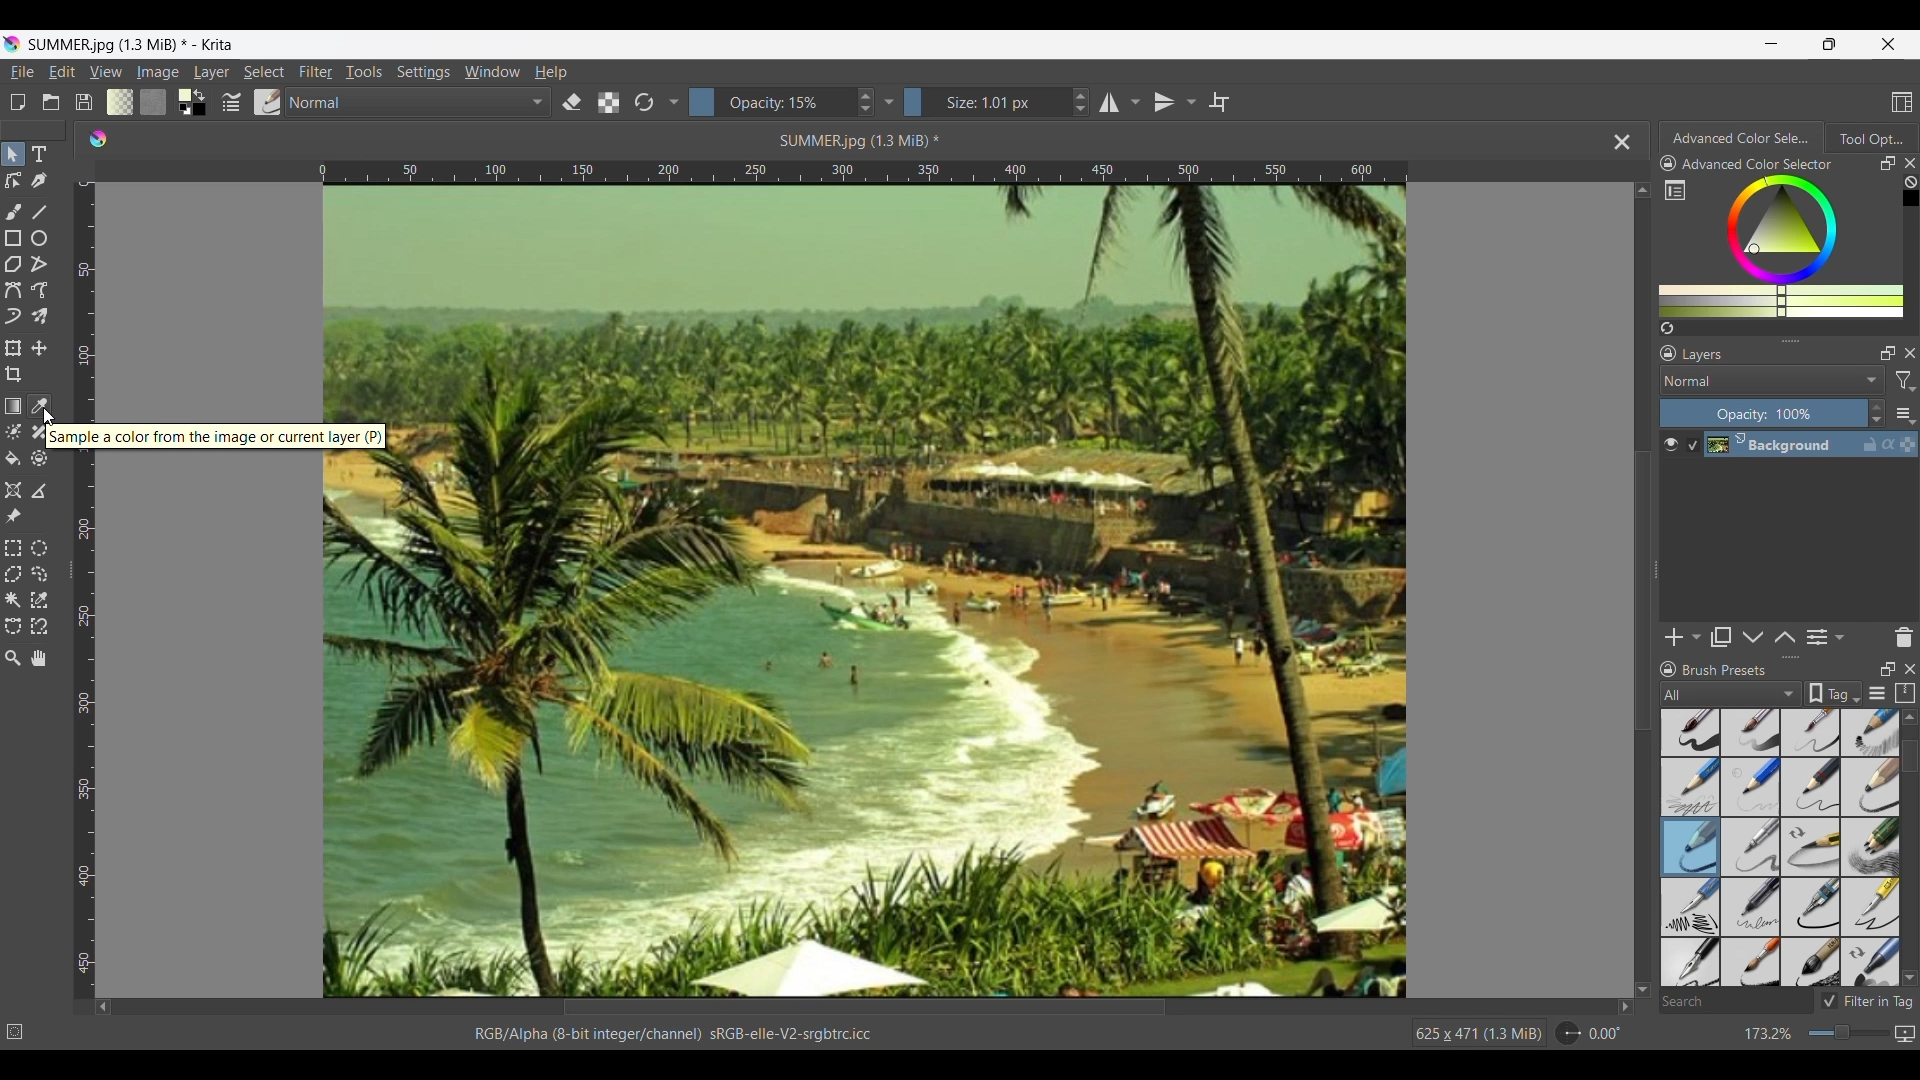 The image size is (1920, 1080). I want to click on RGB/Alpha (8-bit integer/channel) sRGB-elle-V2-srgbtrc.icc, so click(681, 1033).